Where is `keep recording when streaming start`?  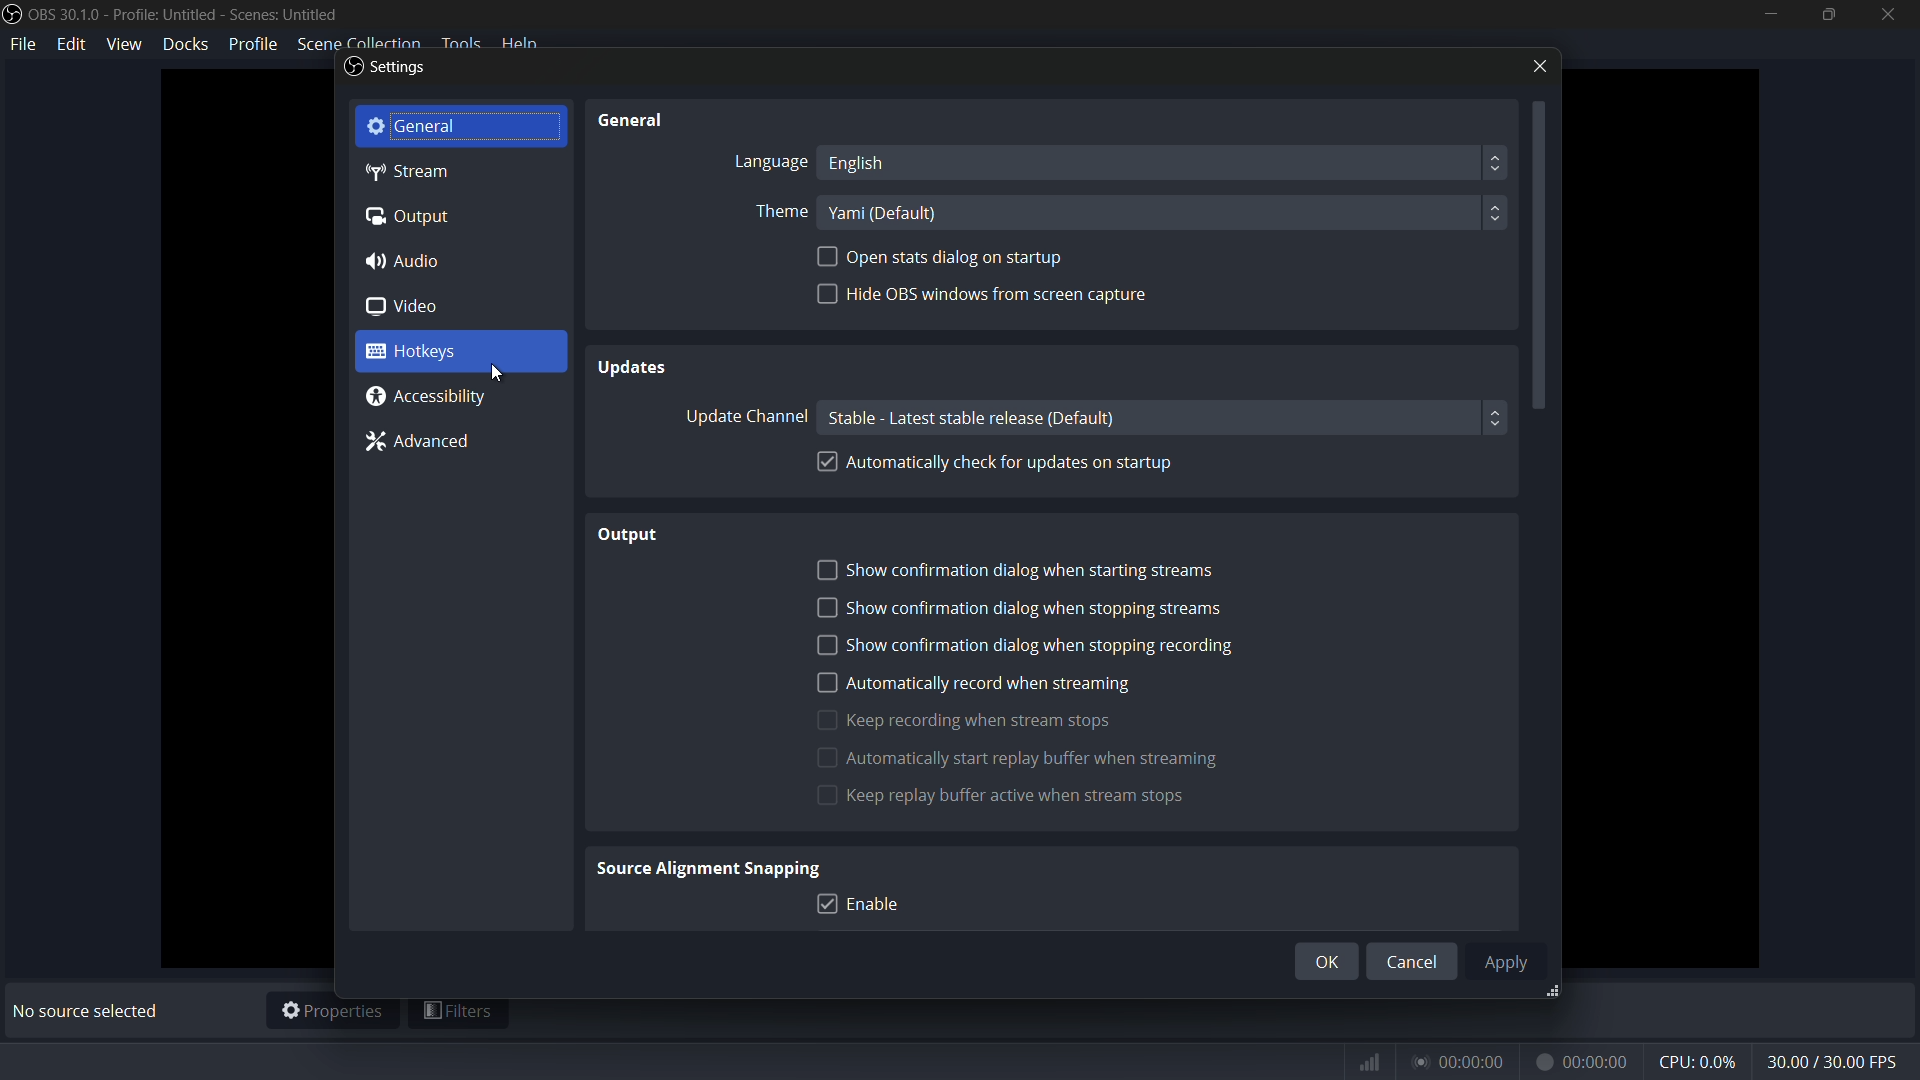 keep recording when streaming start is located at coordinates (962, 725).